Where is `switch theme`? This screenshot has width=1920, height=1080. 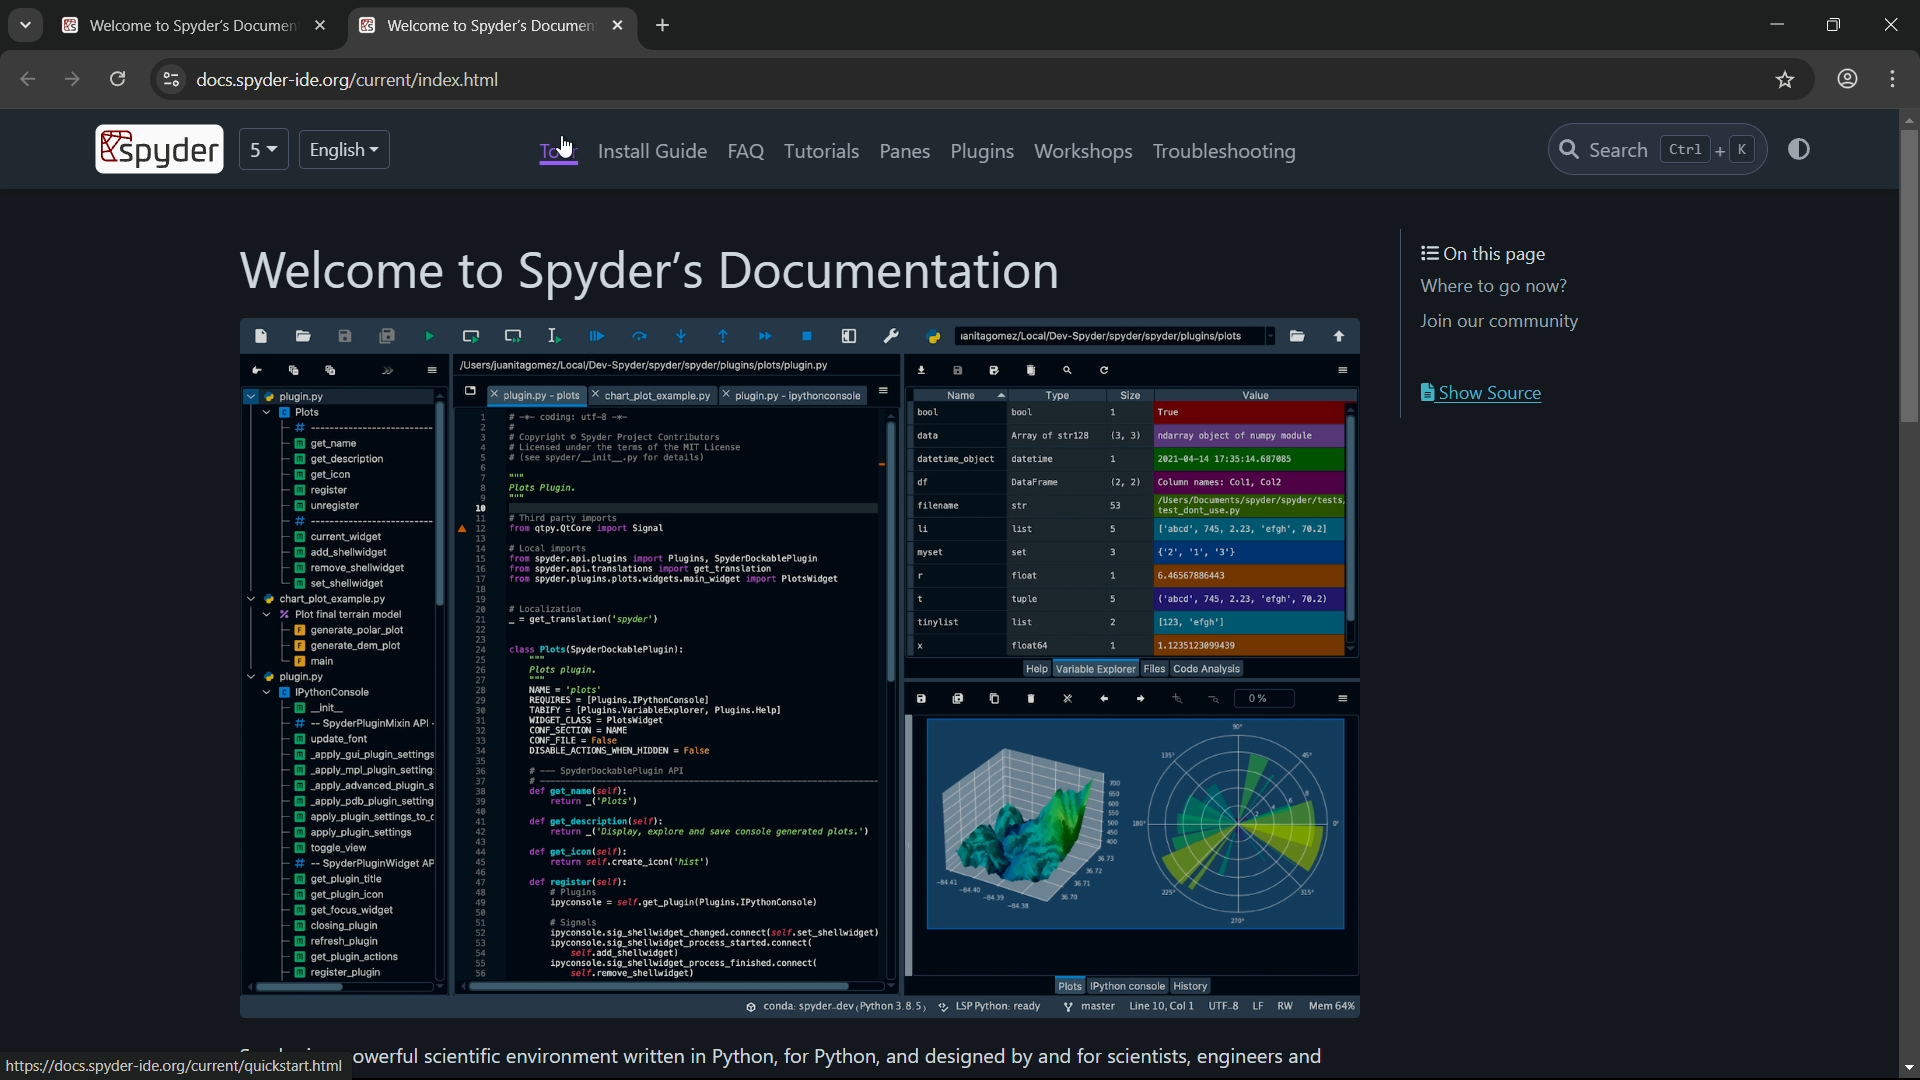
switch theme is located at coordinates (1802, 151).